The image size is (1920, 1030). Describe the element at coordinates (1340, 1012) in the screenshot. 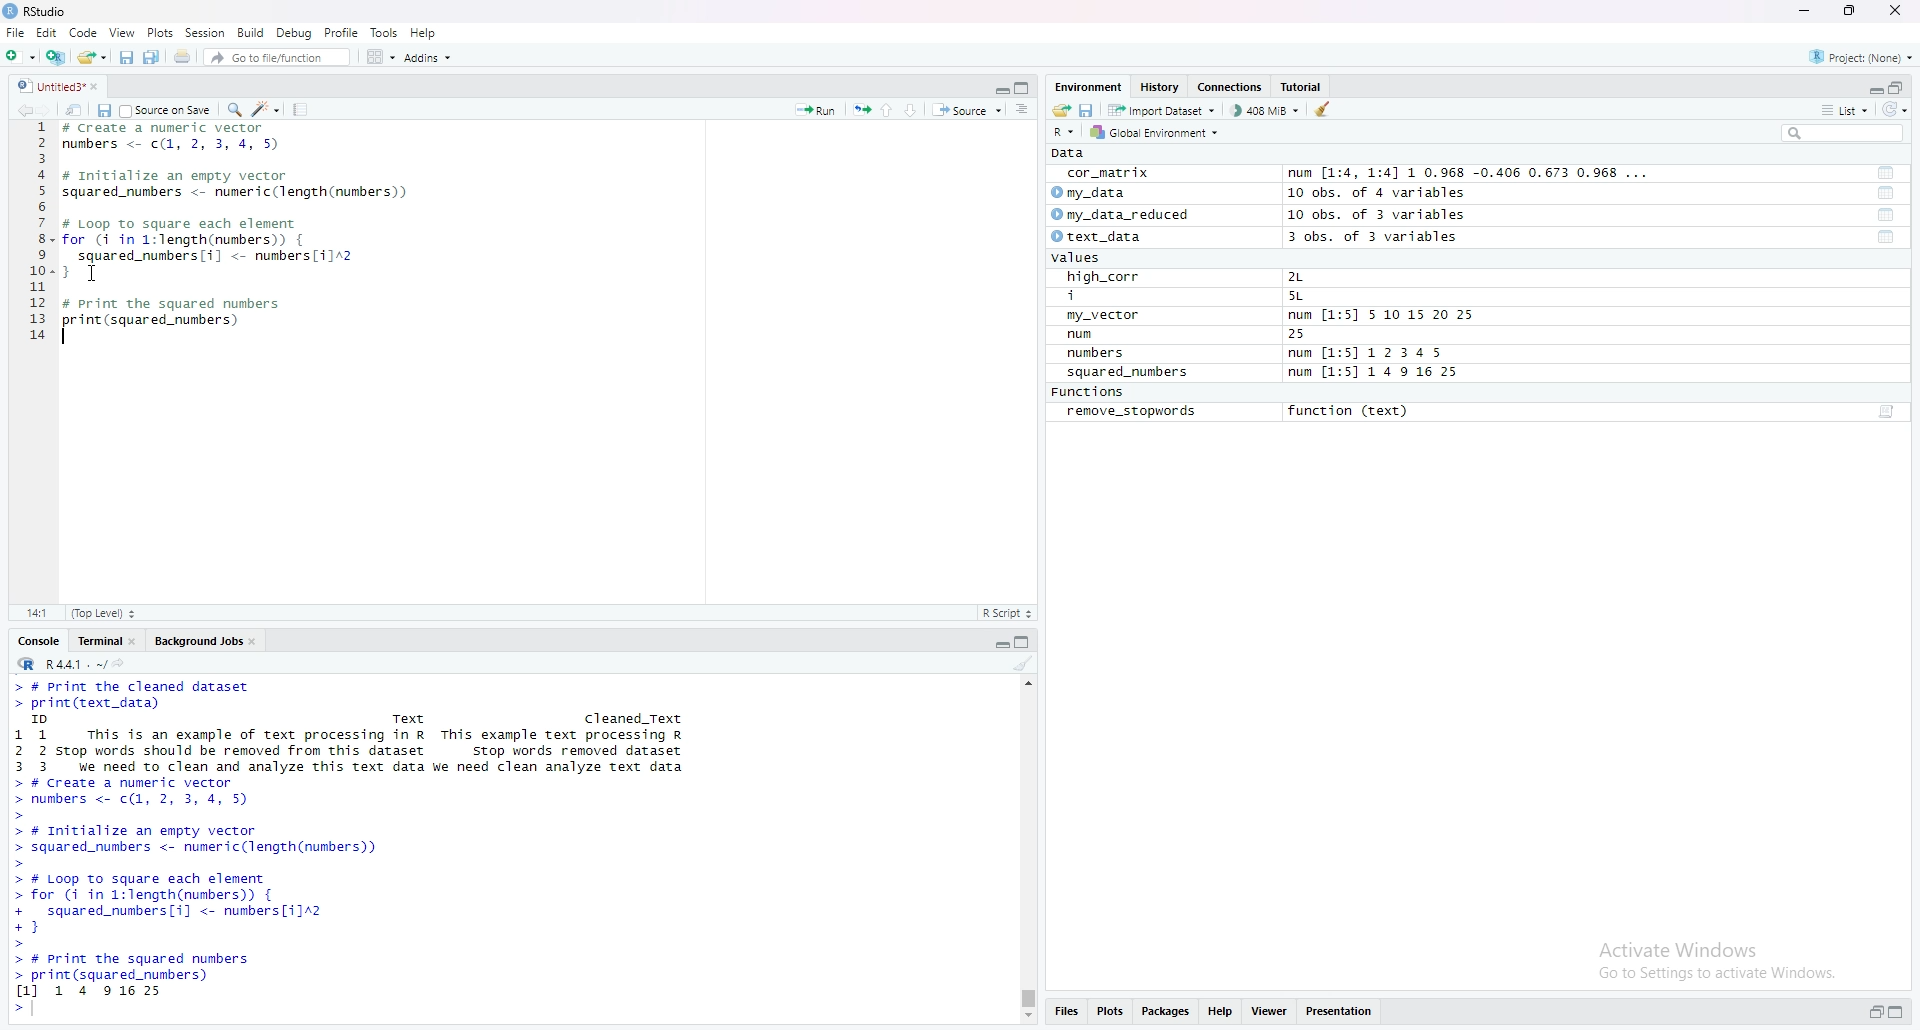

I see `Presentation` at that location.